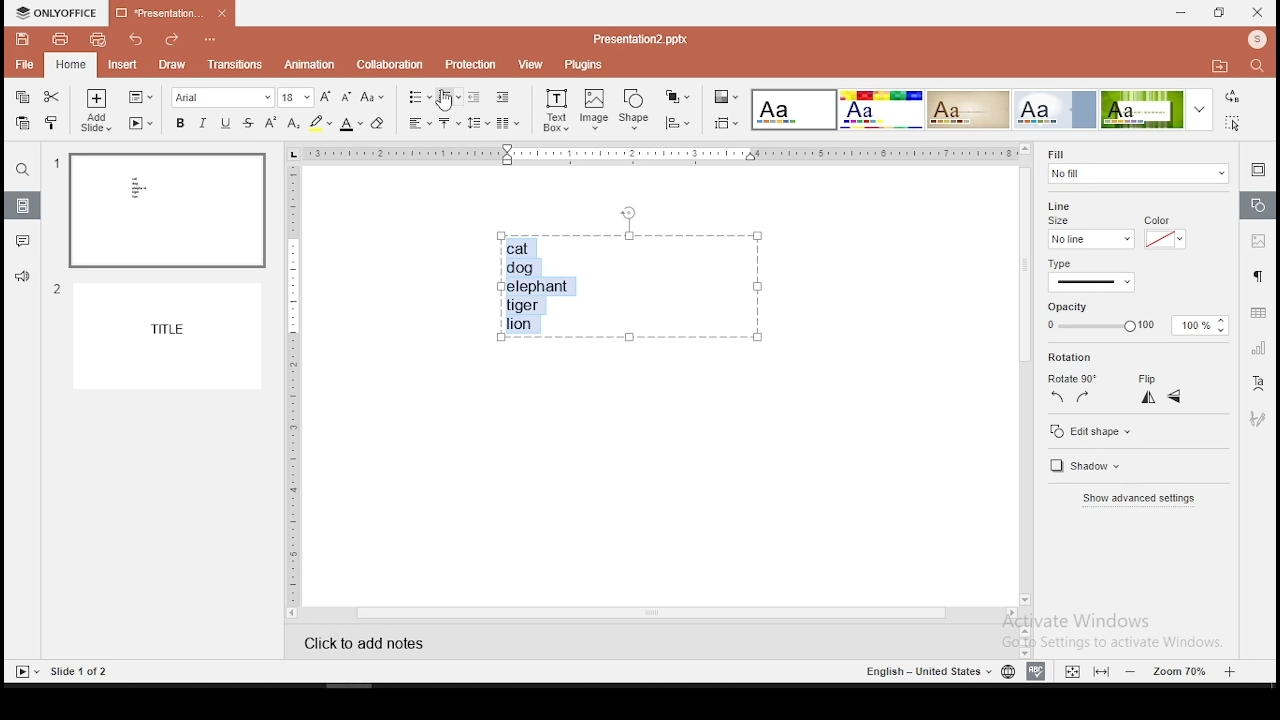 This screenshot has width=1280, height=720. What do you see at coordinates (293, 383) in the screenshot?
I see `vertical scale` at bounding box center [293, 383].